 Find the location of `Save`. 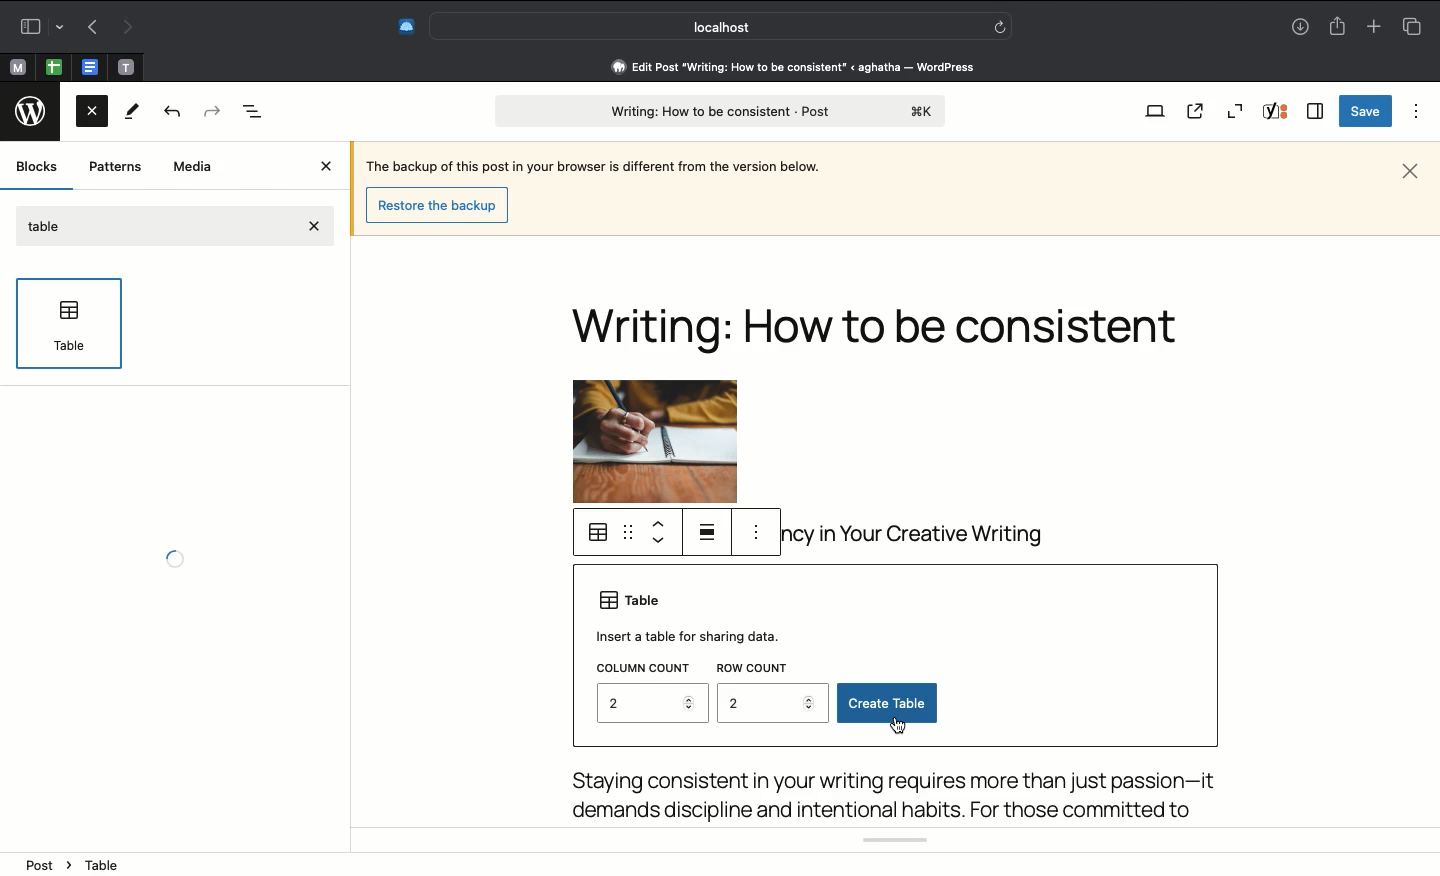

Save is located at coordinates (1365, 111).